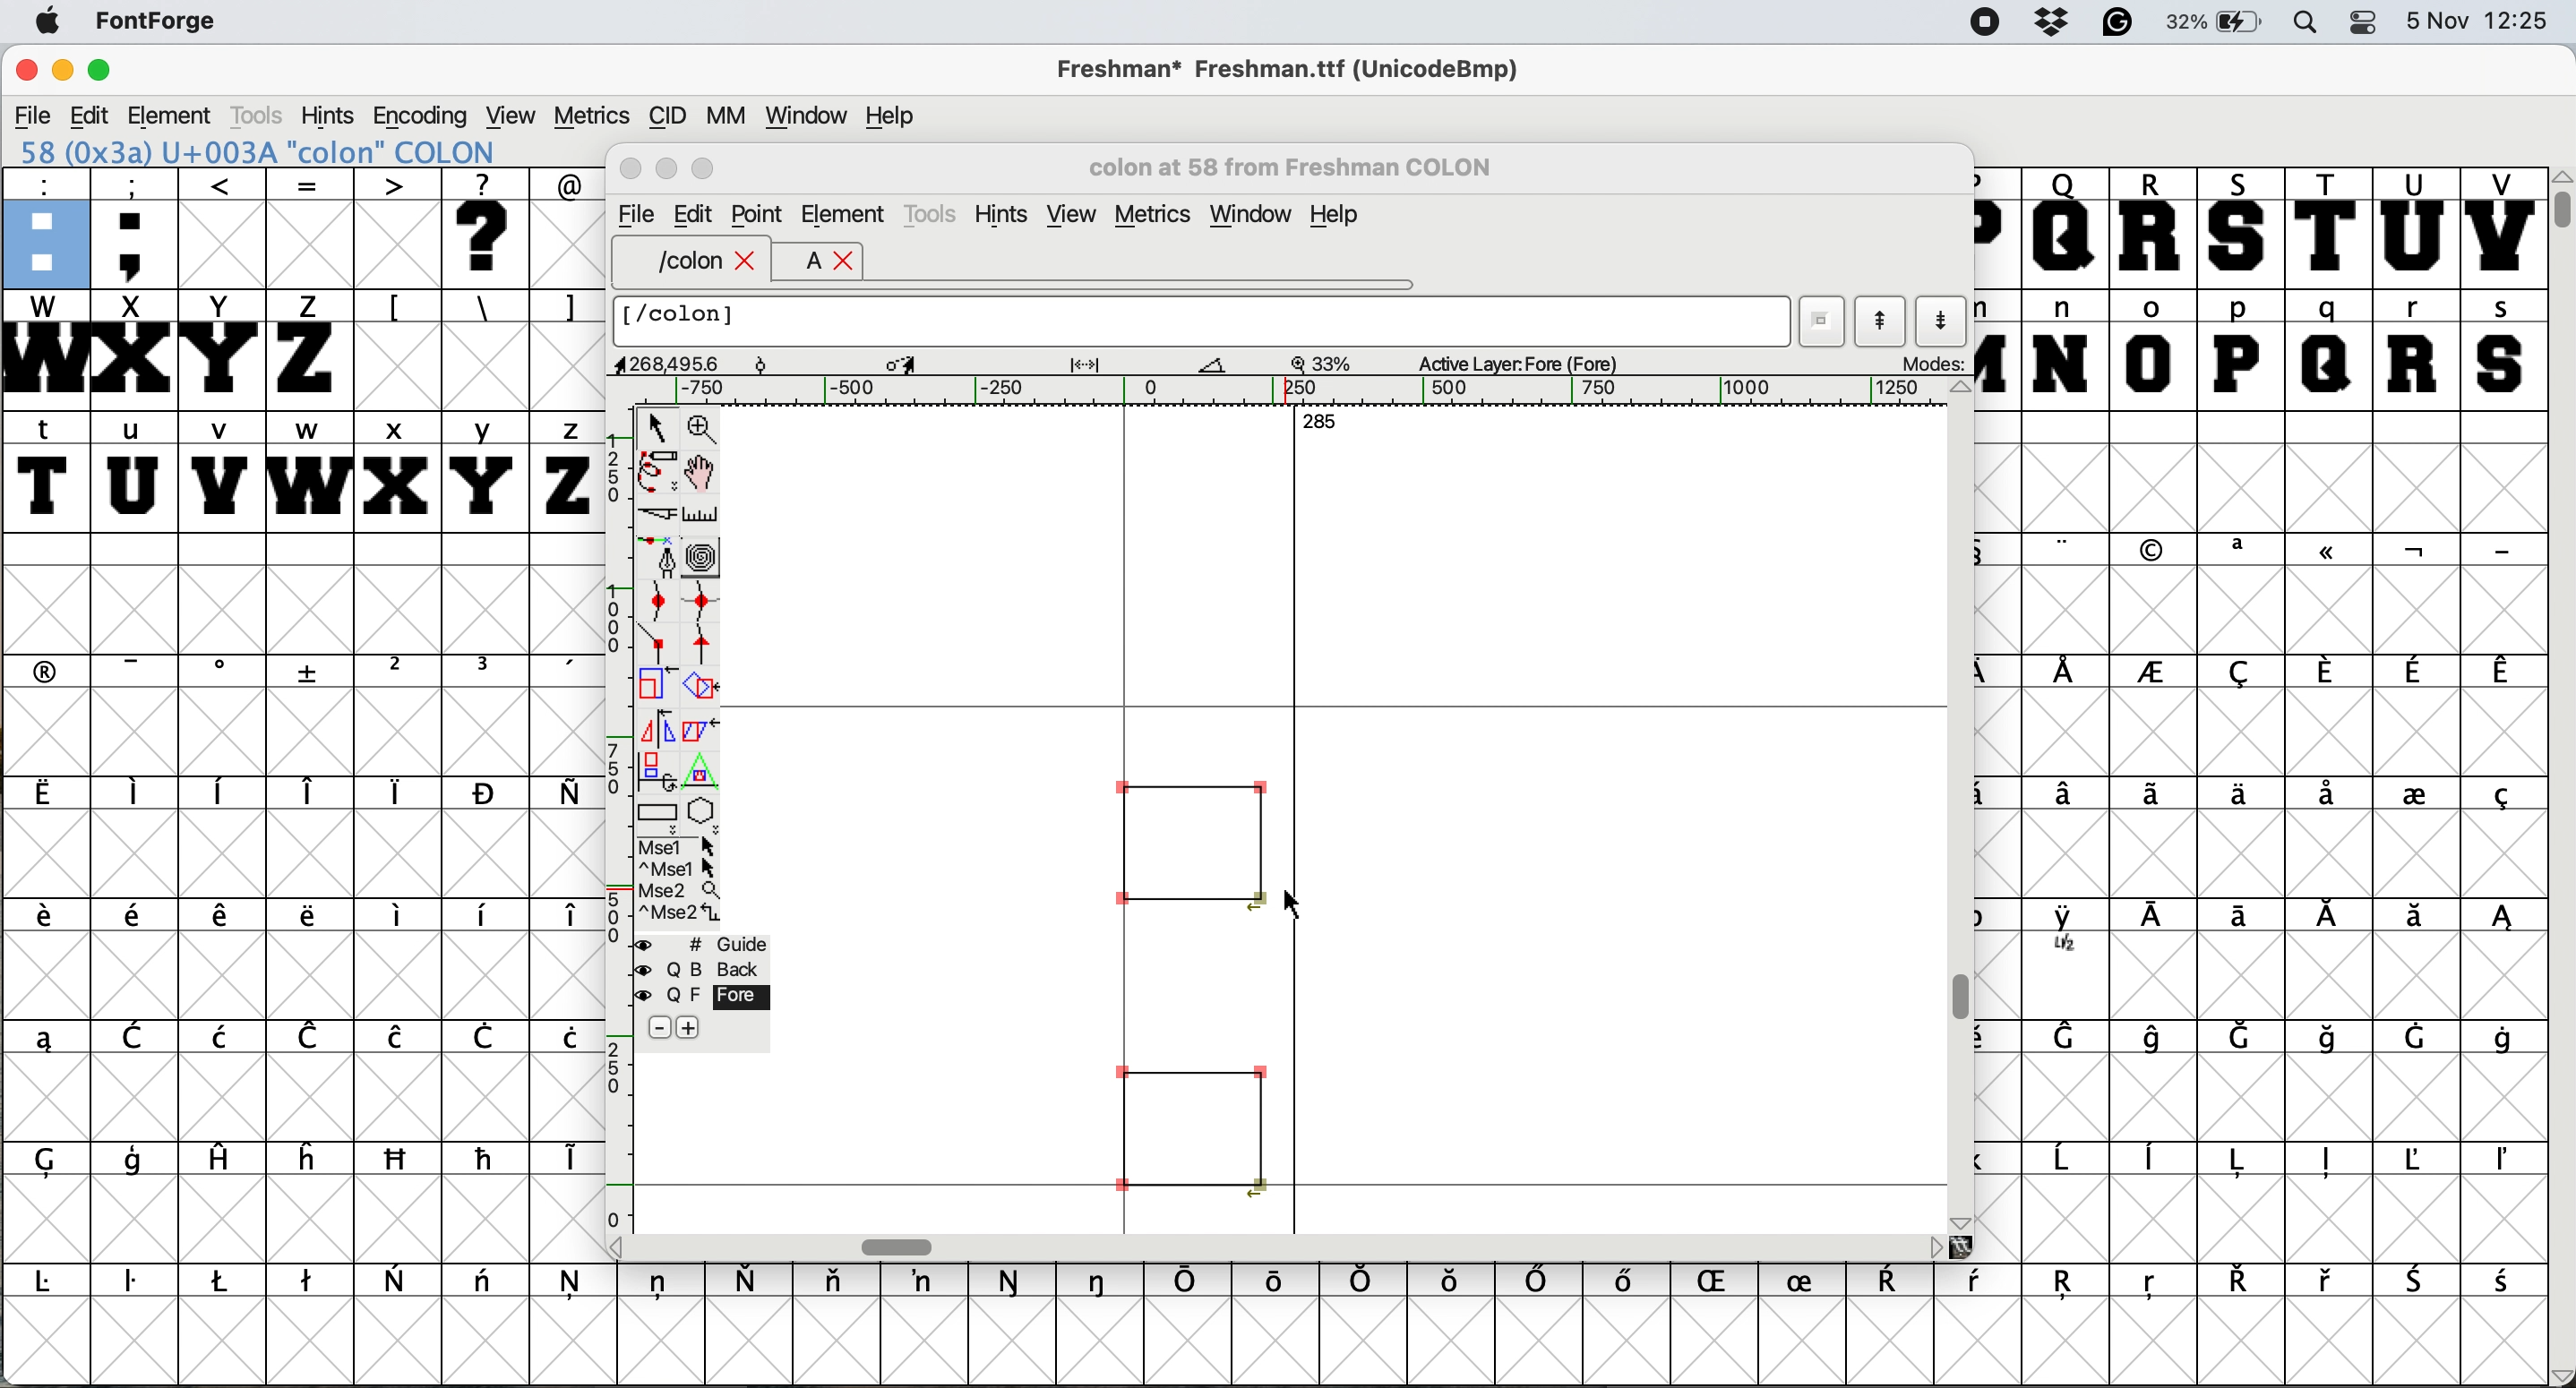 The image size is (2576, 1388). I want to click on symbol, so click(2329, 796).